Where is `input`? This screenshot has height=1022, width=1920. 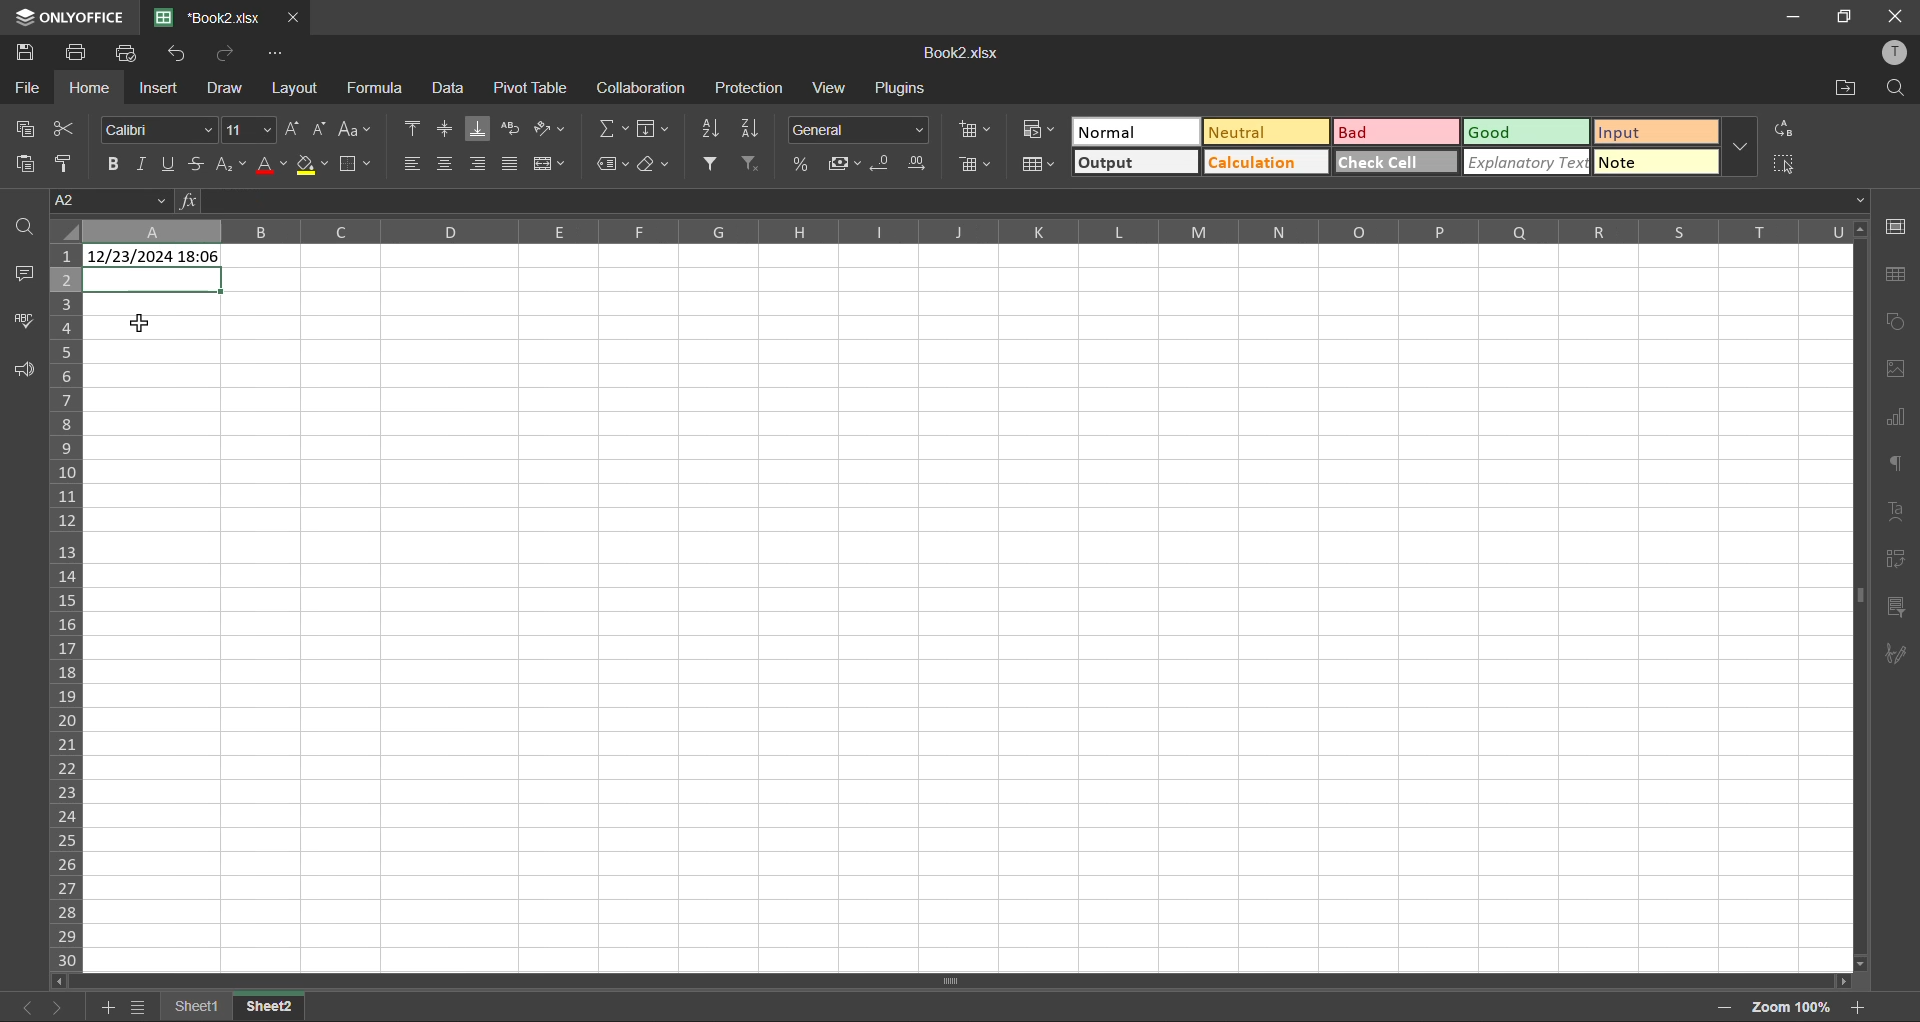
input is located at coordinates (1652, 133).